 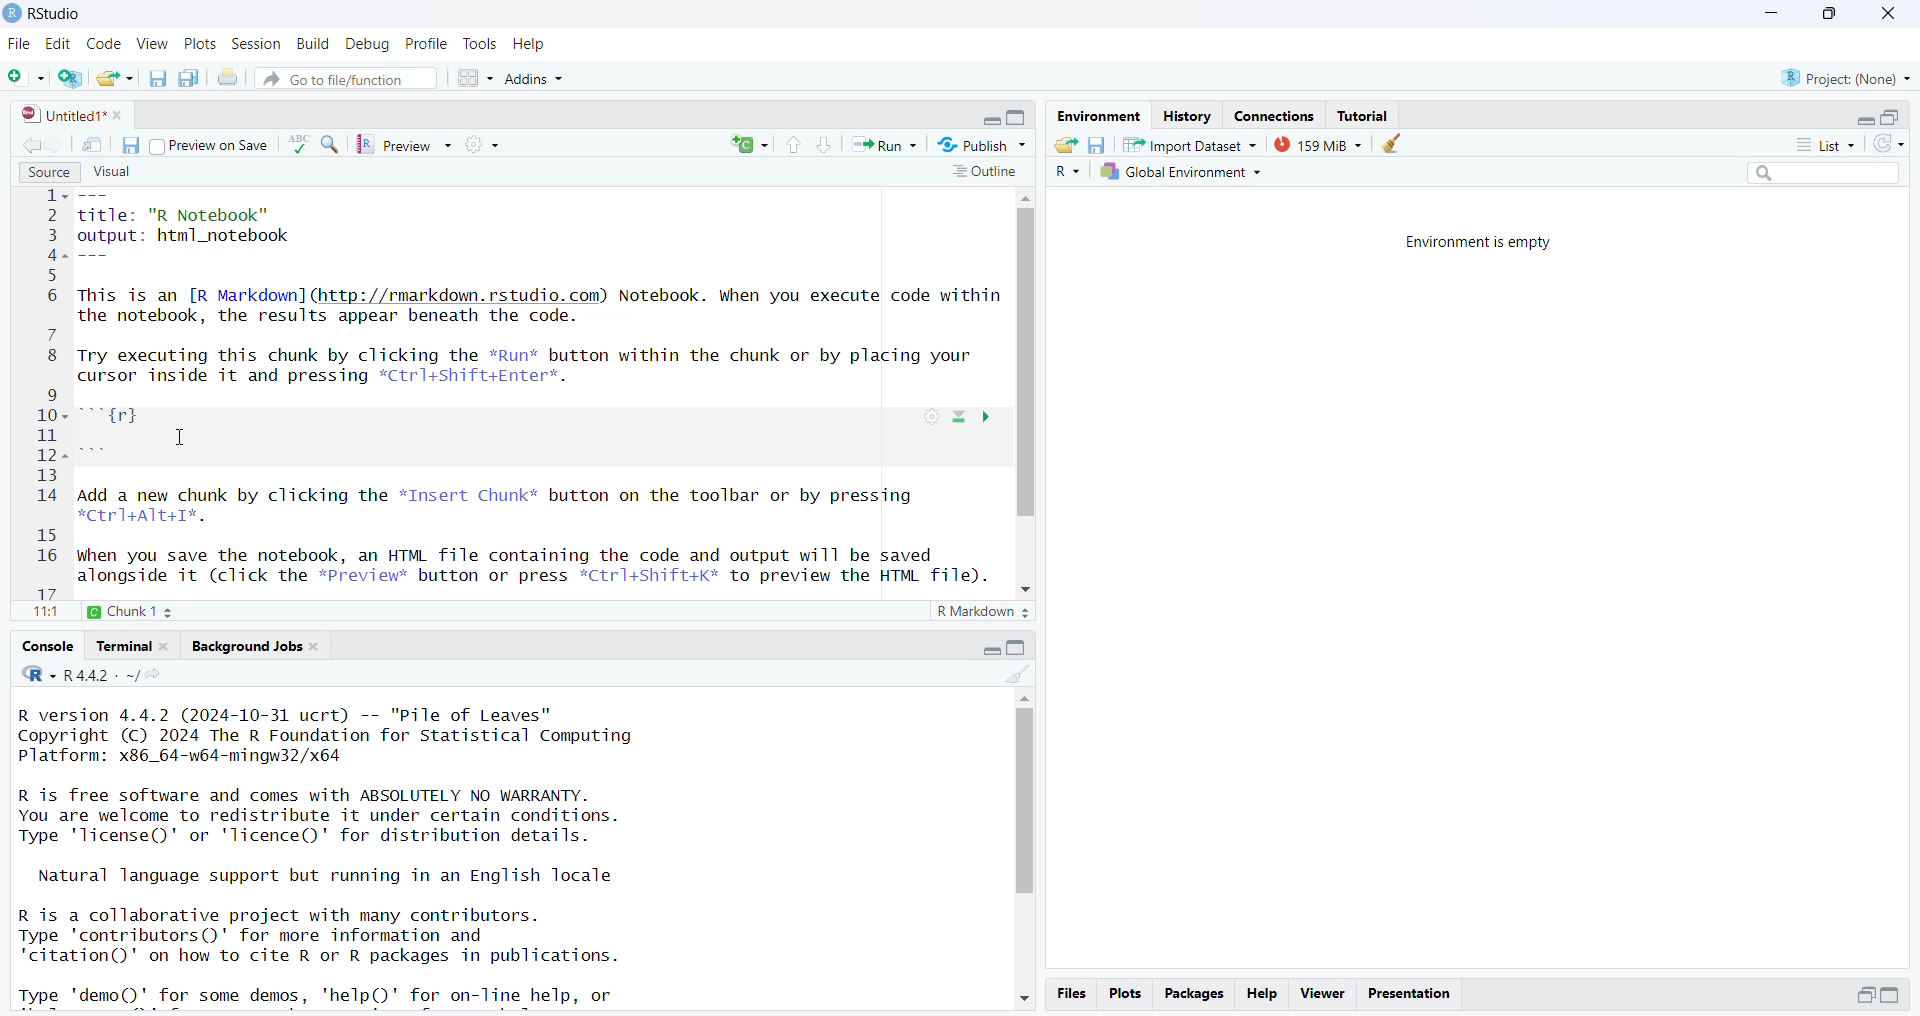 What do you see at coordinates (485, 143) in the screenshot?
I see `compile report` at bounding box center [485, 143].